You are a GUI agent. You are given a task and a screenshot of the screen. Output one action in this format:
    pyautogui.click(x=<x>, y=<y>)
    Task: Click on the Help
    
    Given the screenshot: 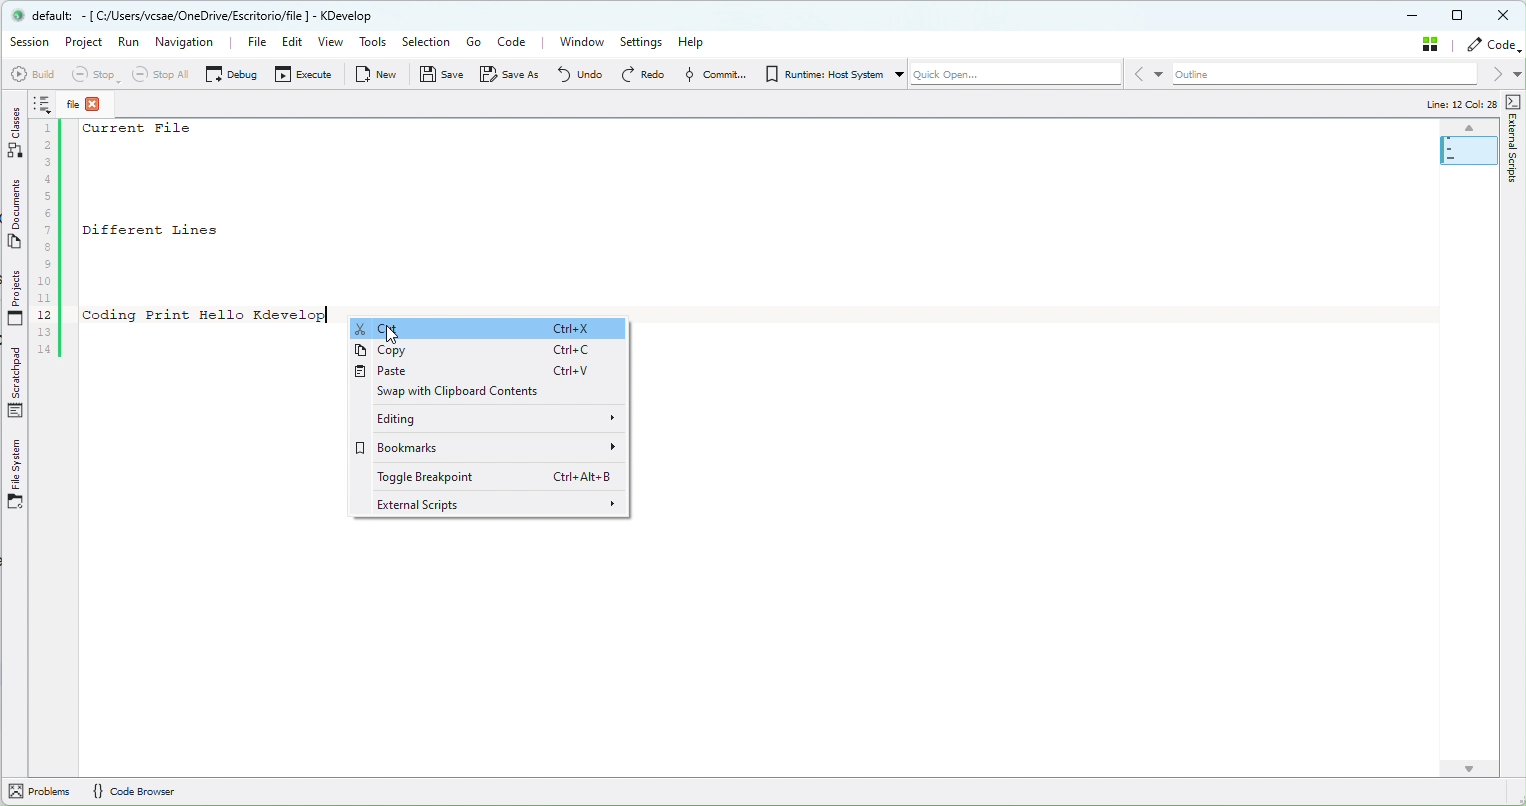 What is the action you would take?
    pyautogui.click(x=702, y=41)
    